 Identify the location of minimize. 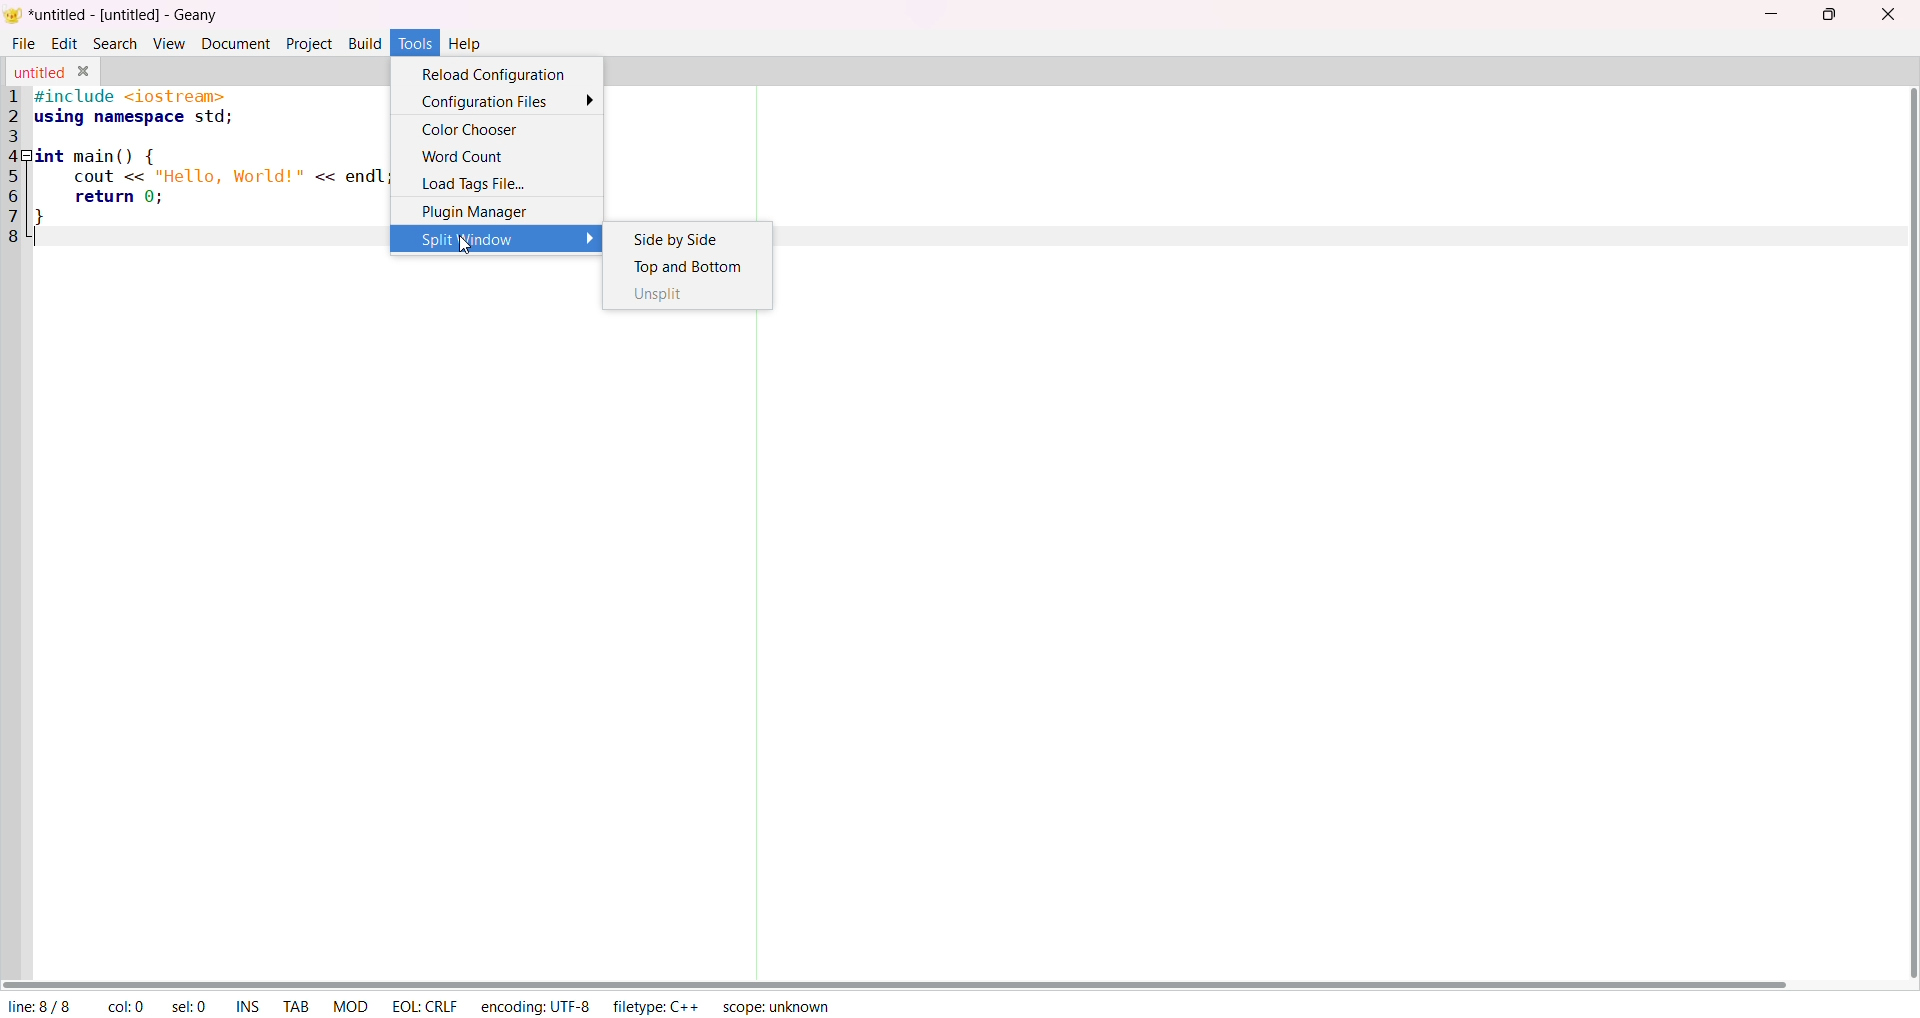
(1767, 16).